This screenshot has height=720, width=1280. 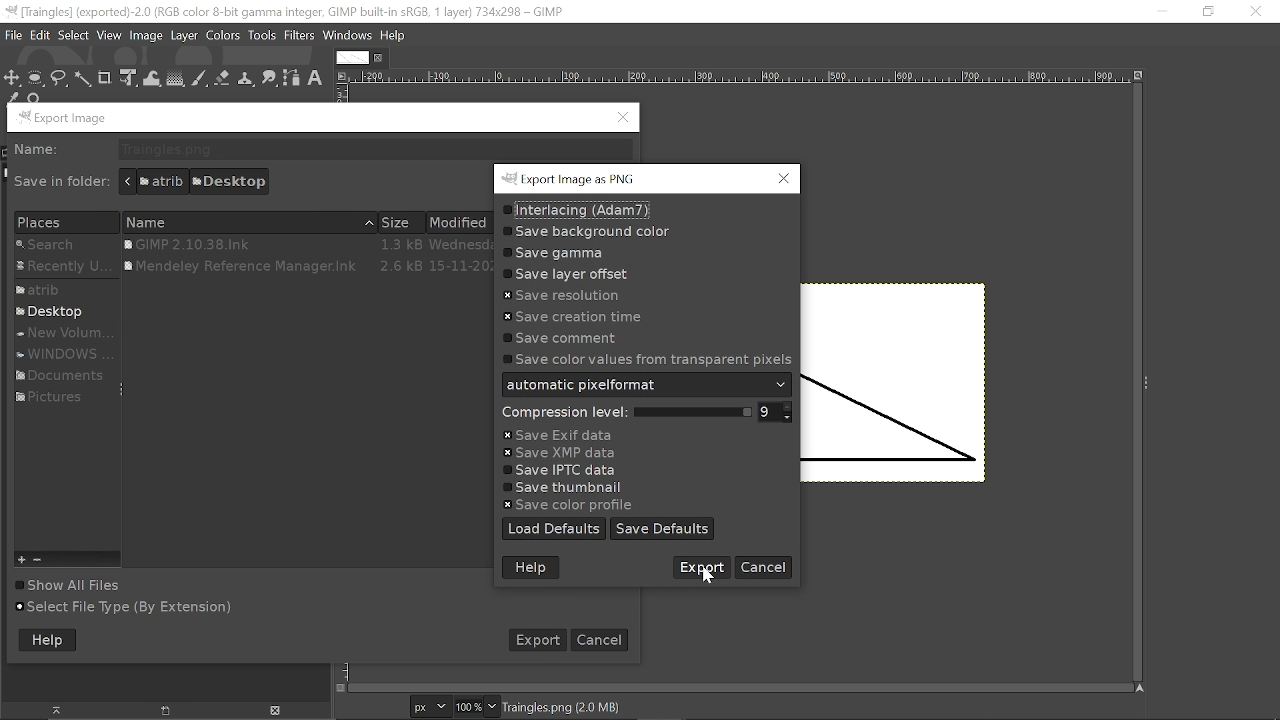 I want to click on Close, so click(x=1257, y=13).